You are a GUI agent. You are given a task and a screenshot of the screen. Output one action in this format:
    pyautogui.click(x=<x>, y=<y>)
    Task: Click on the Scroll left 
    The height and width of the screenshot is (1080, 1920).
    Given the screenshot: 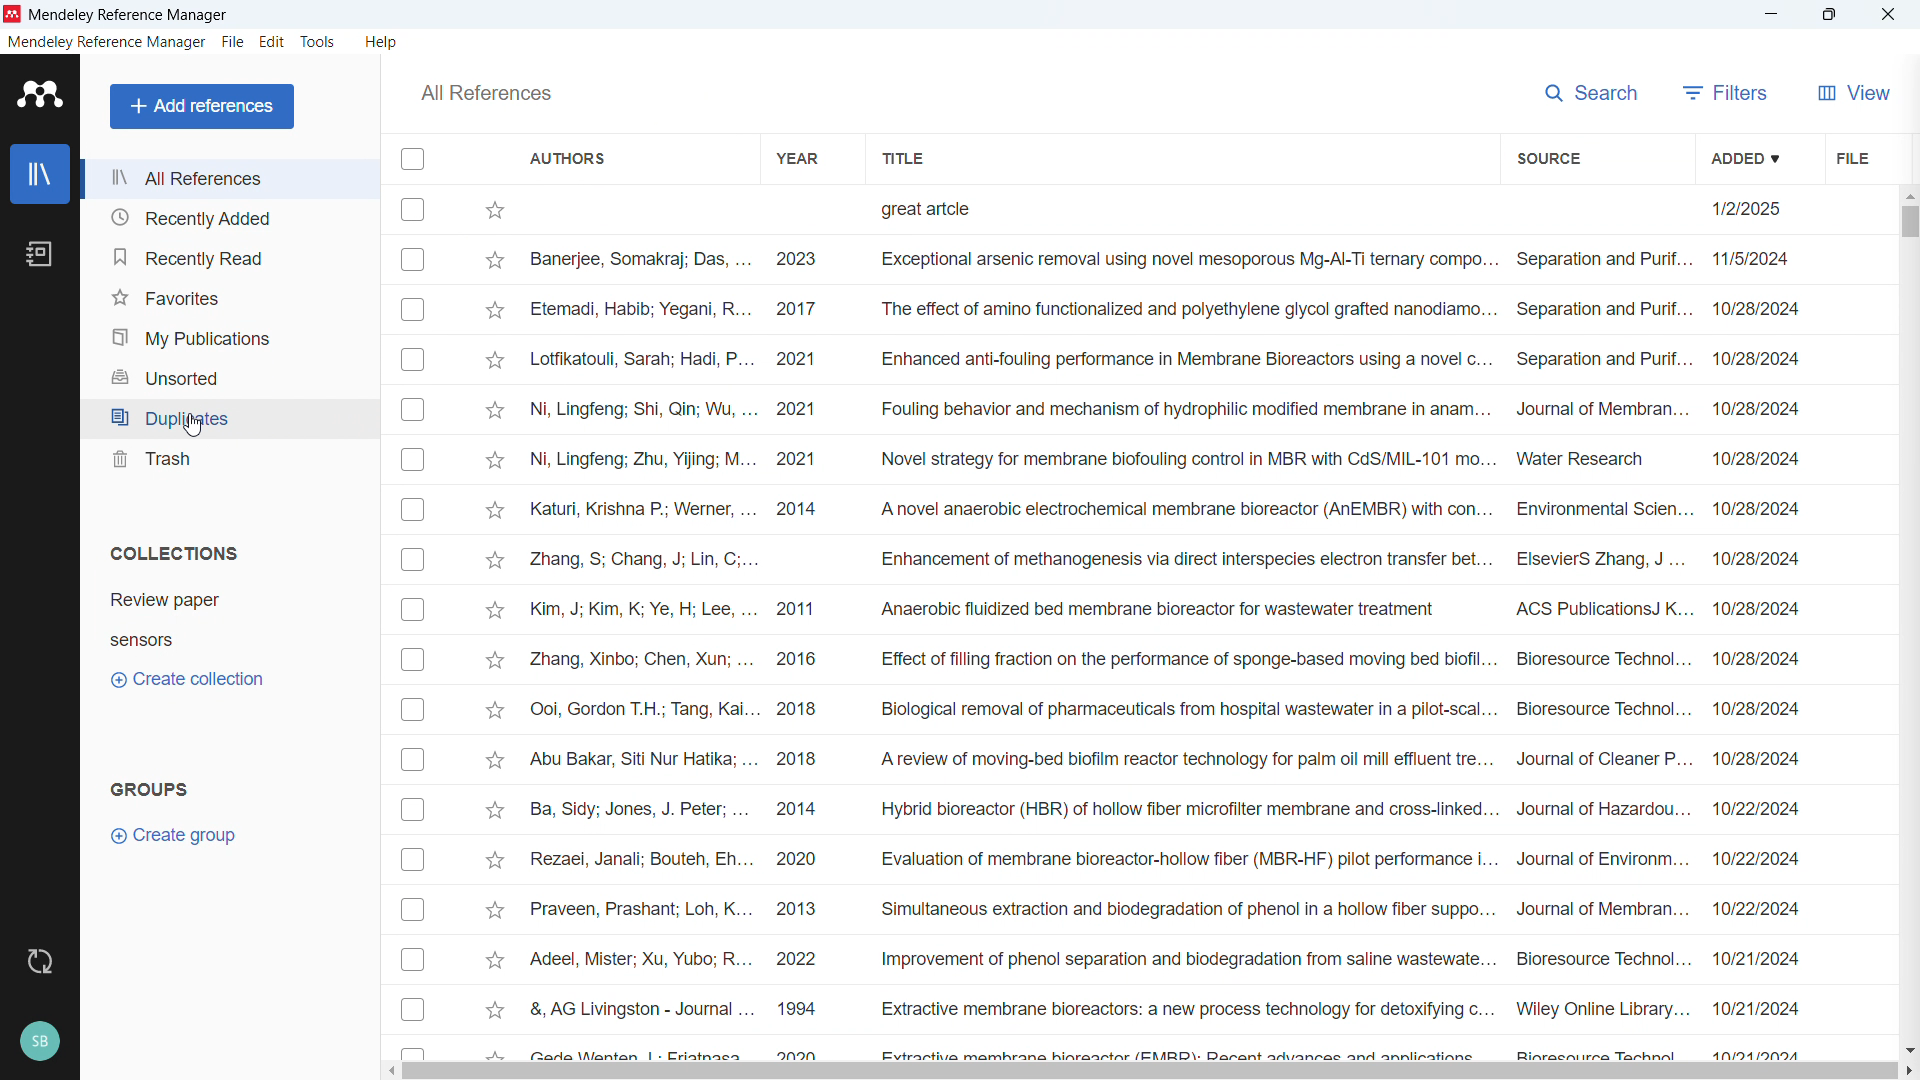 What is the action you would take?
    pyautogui.click(x=1908, y=1072)
    